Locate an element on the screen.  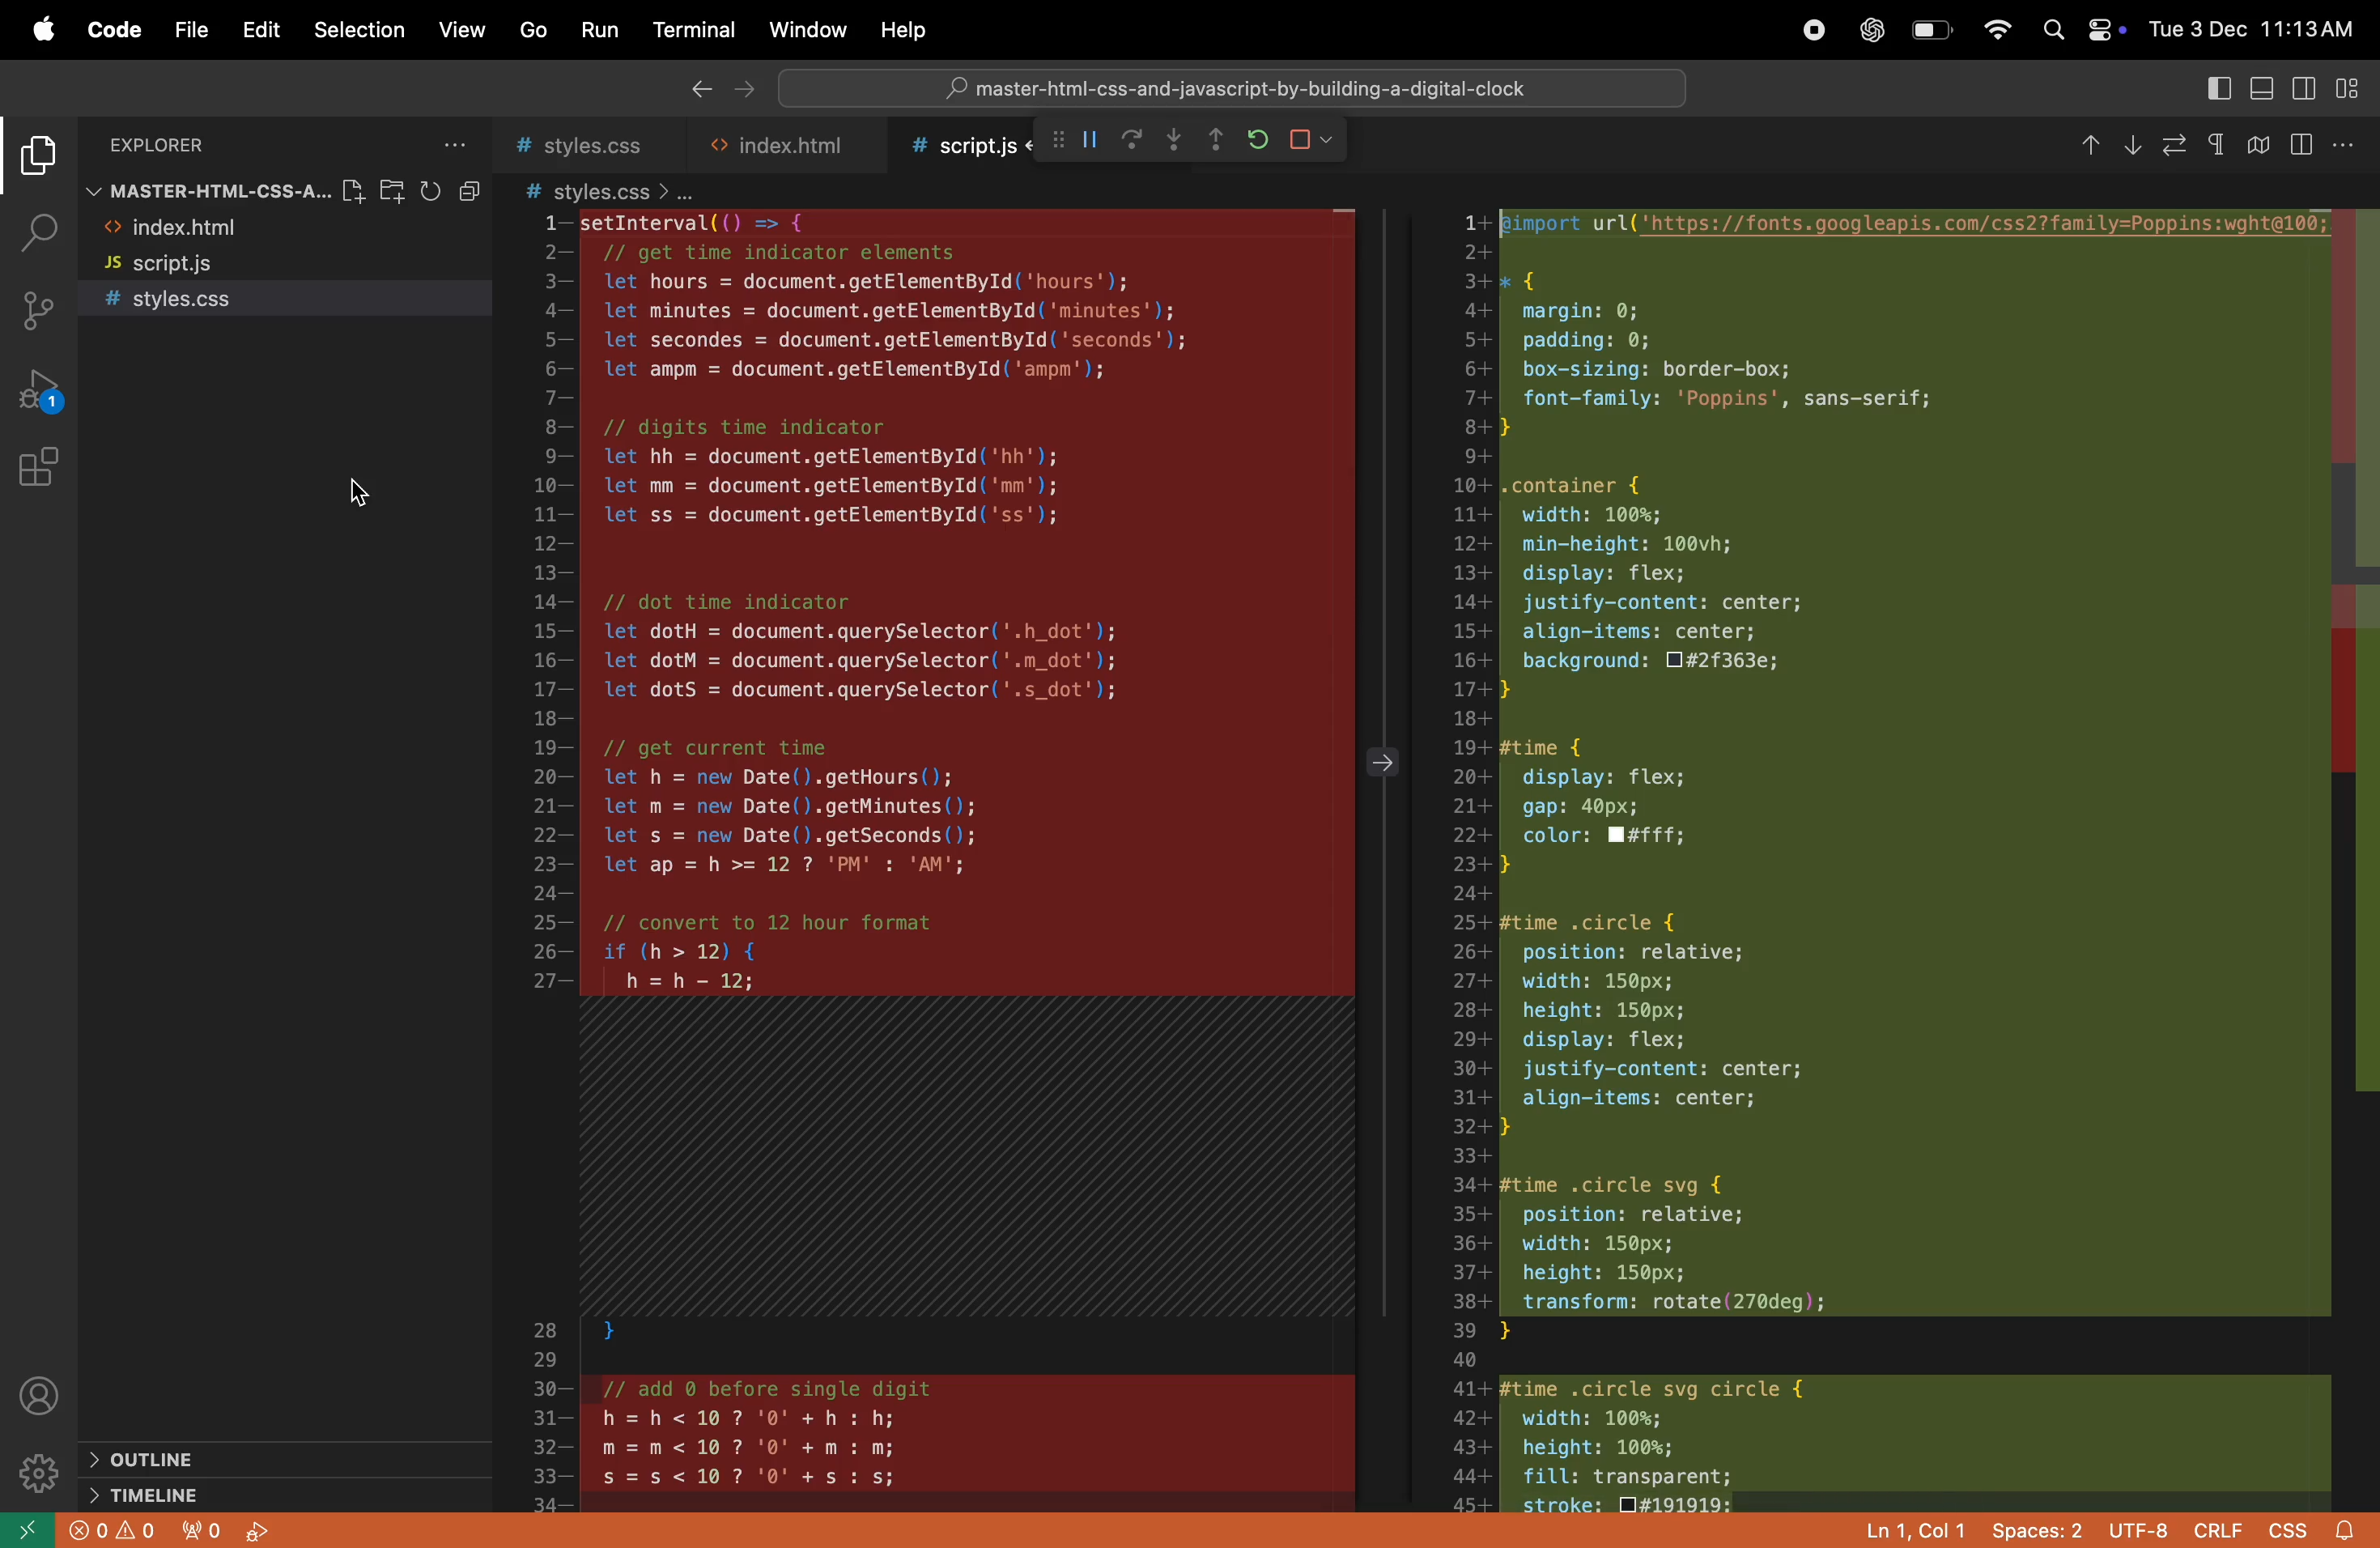
wifi is located at coordinates (1995, 27).